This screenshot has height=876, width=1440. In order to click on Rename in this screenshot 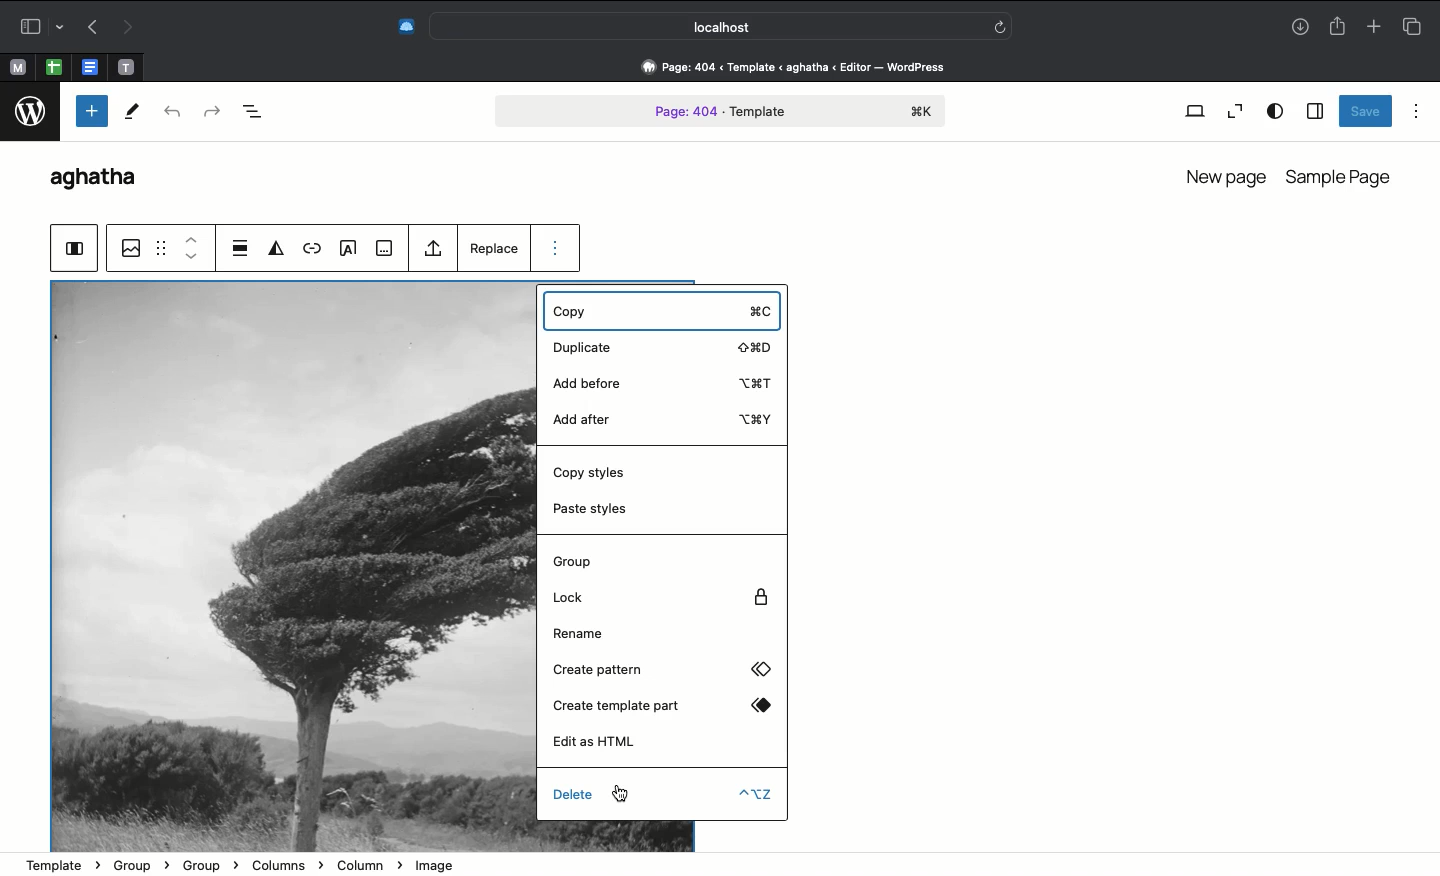, I will do `click(593, 634)`.